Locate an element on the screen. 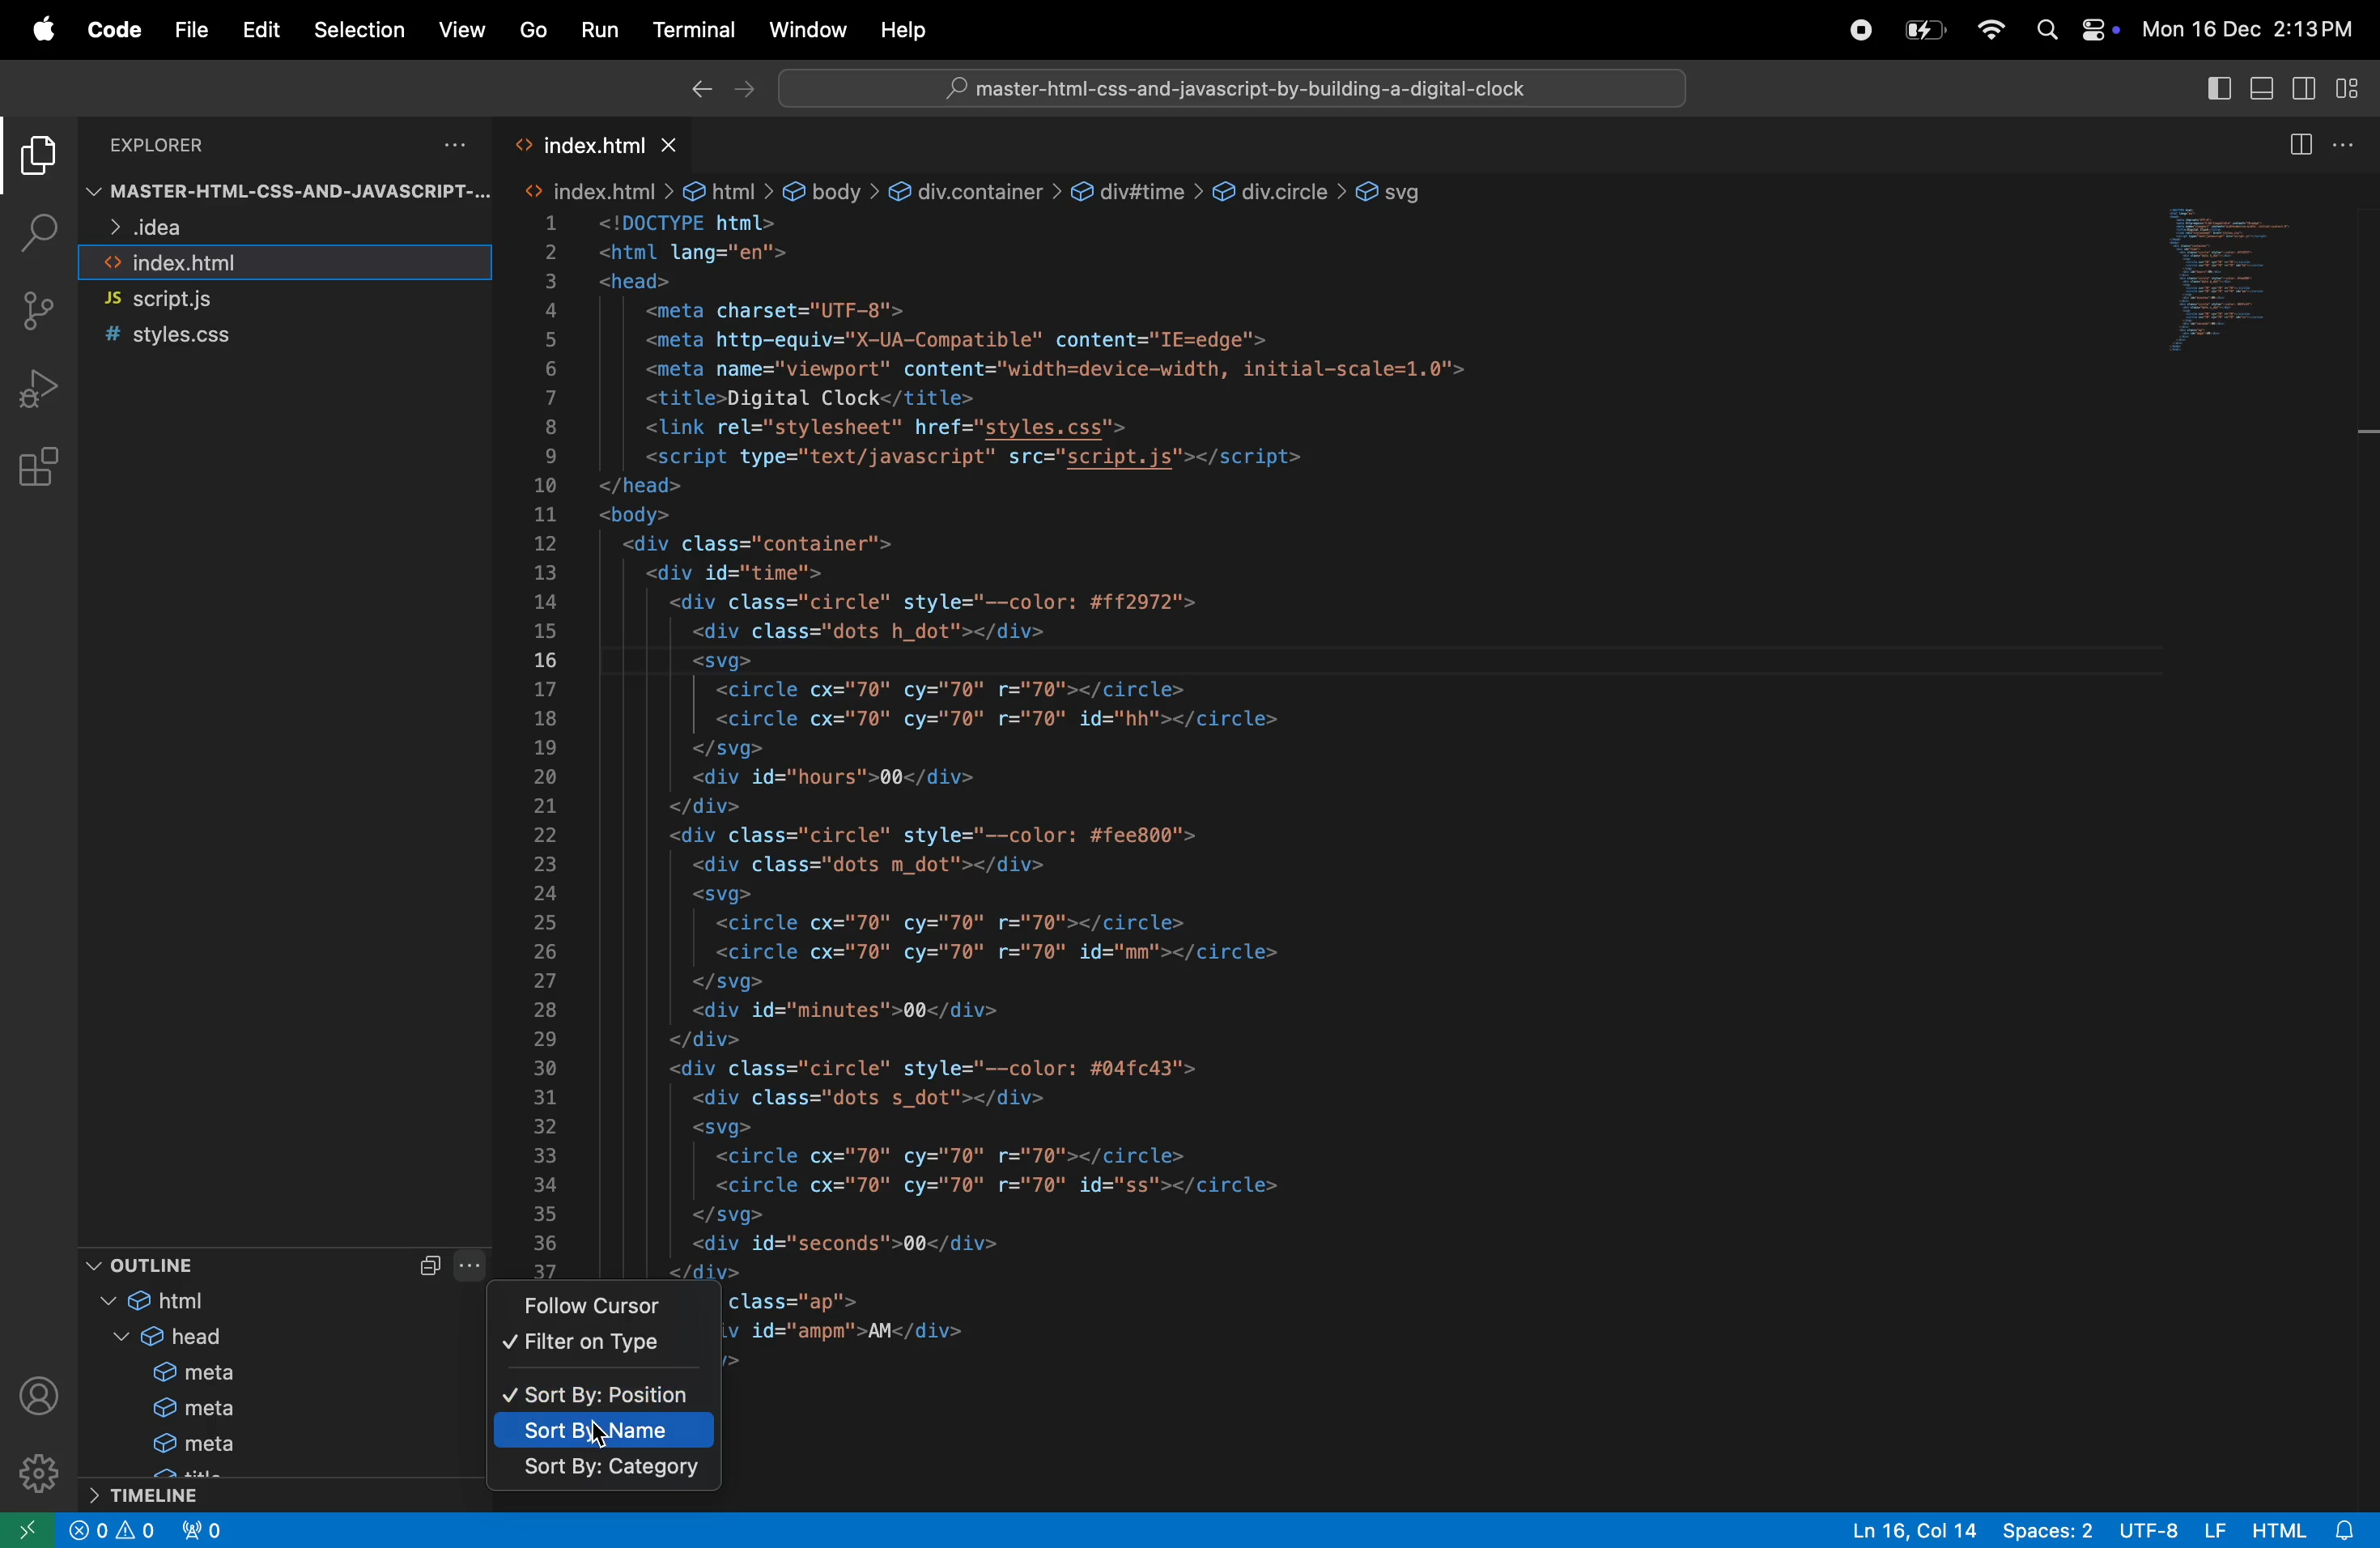 This screenshot has width=2380, height=1548. outline is located at coordinates (237, 1265).